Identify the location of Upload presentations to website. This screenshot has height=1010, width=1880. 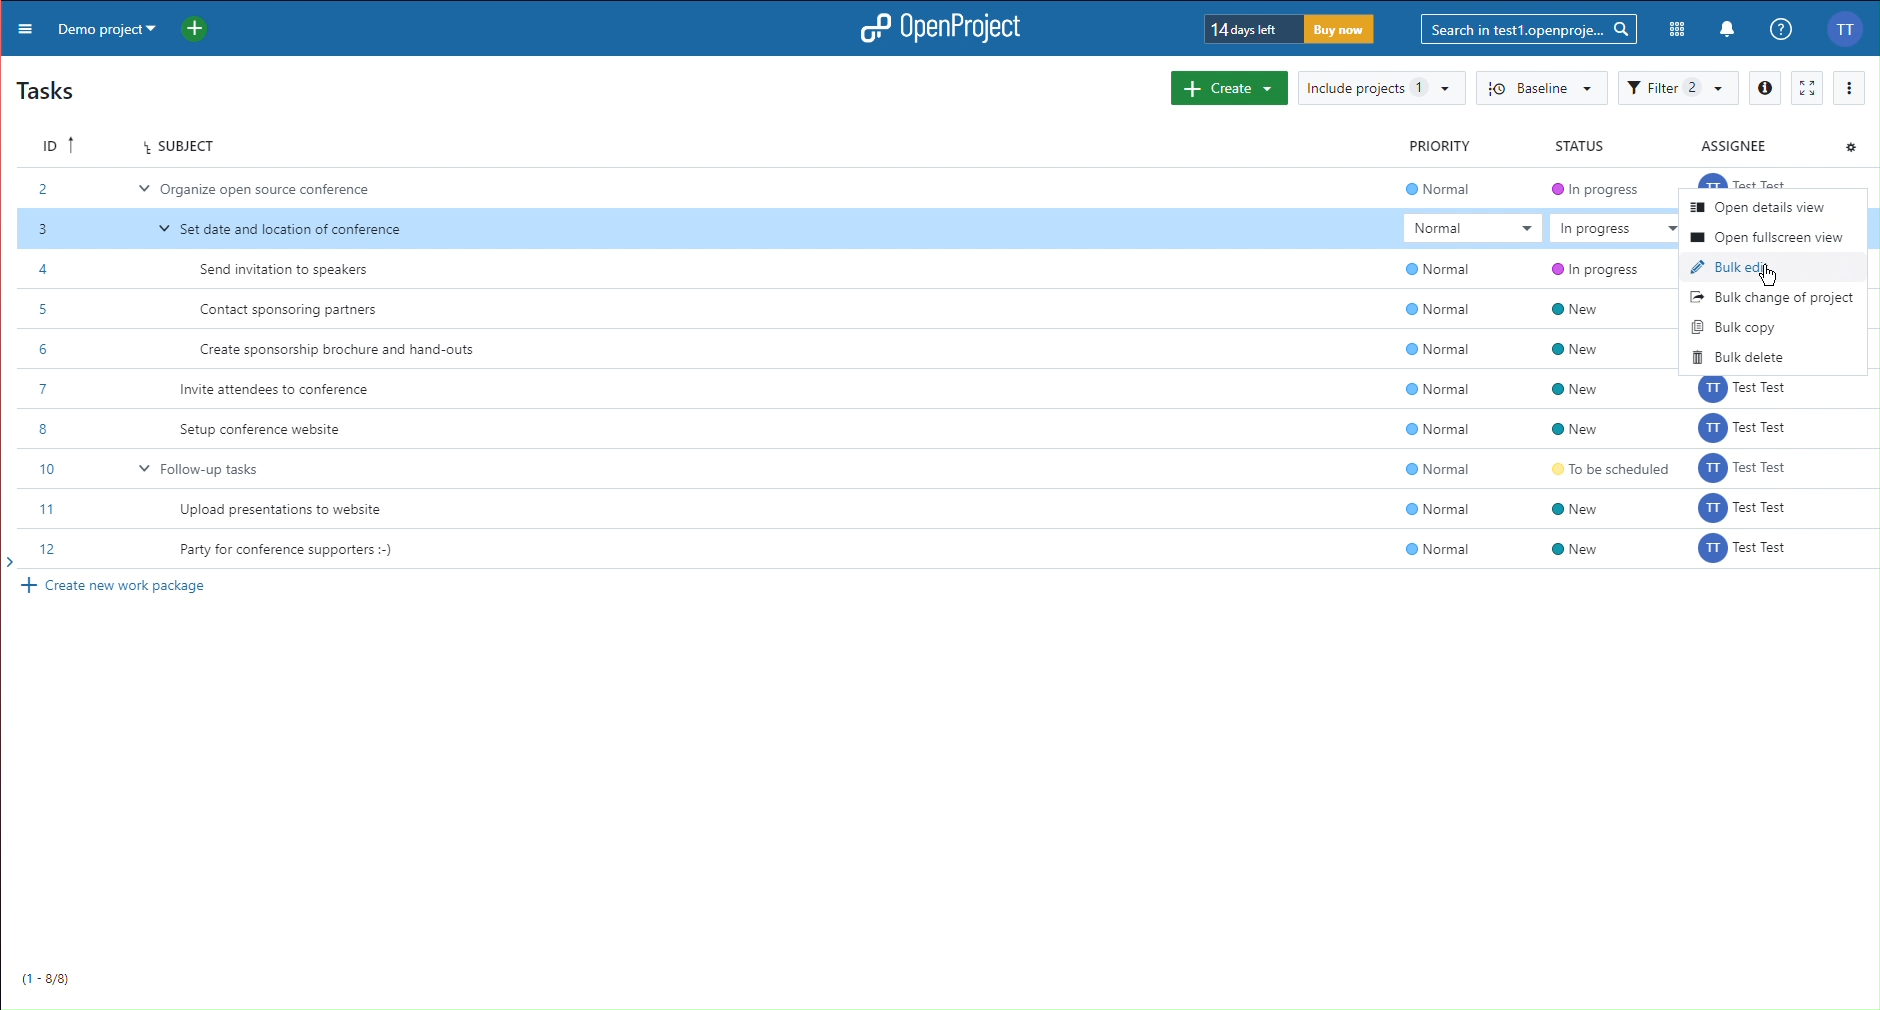
(291, 511).